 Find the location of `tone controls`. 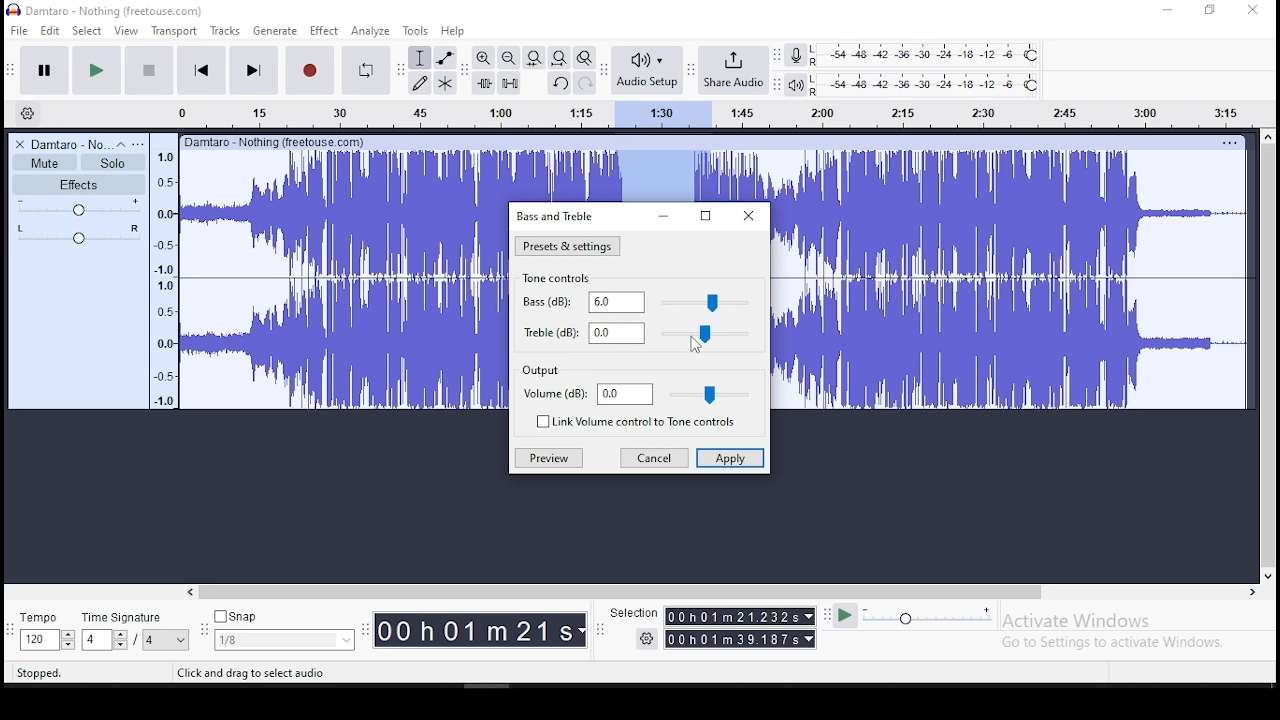

tone controls is located at coordinates (560, 279).